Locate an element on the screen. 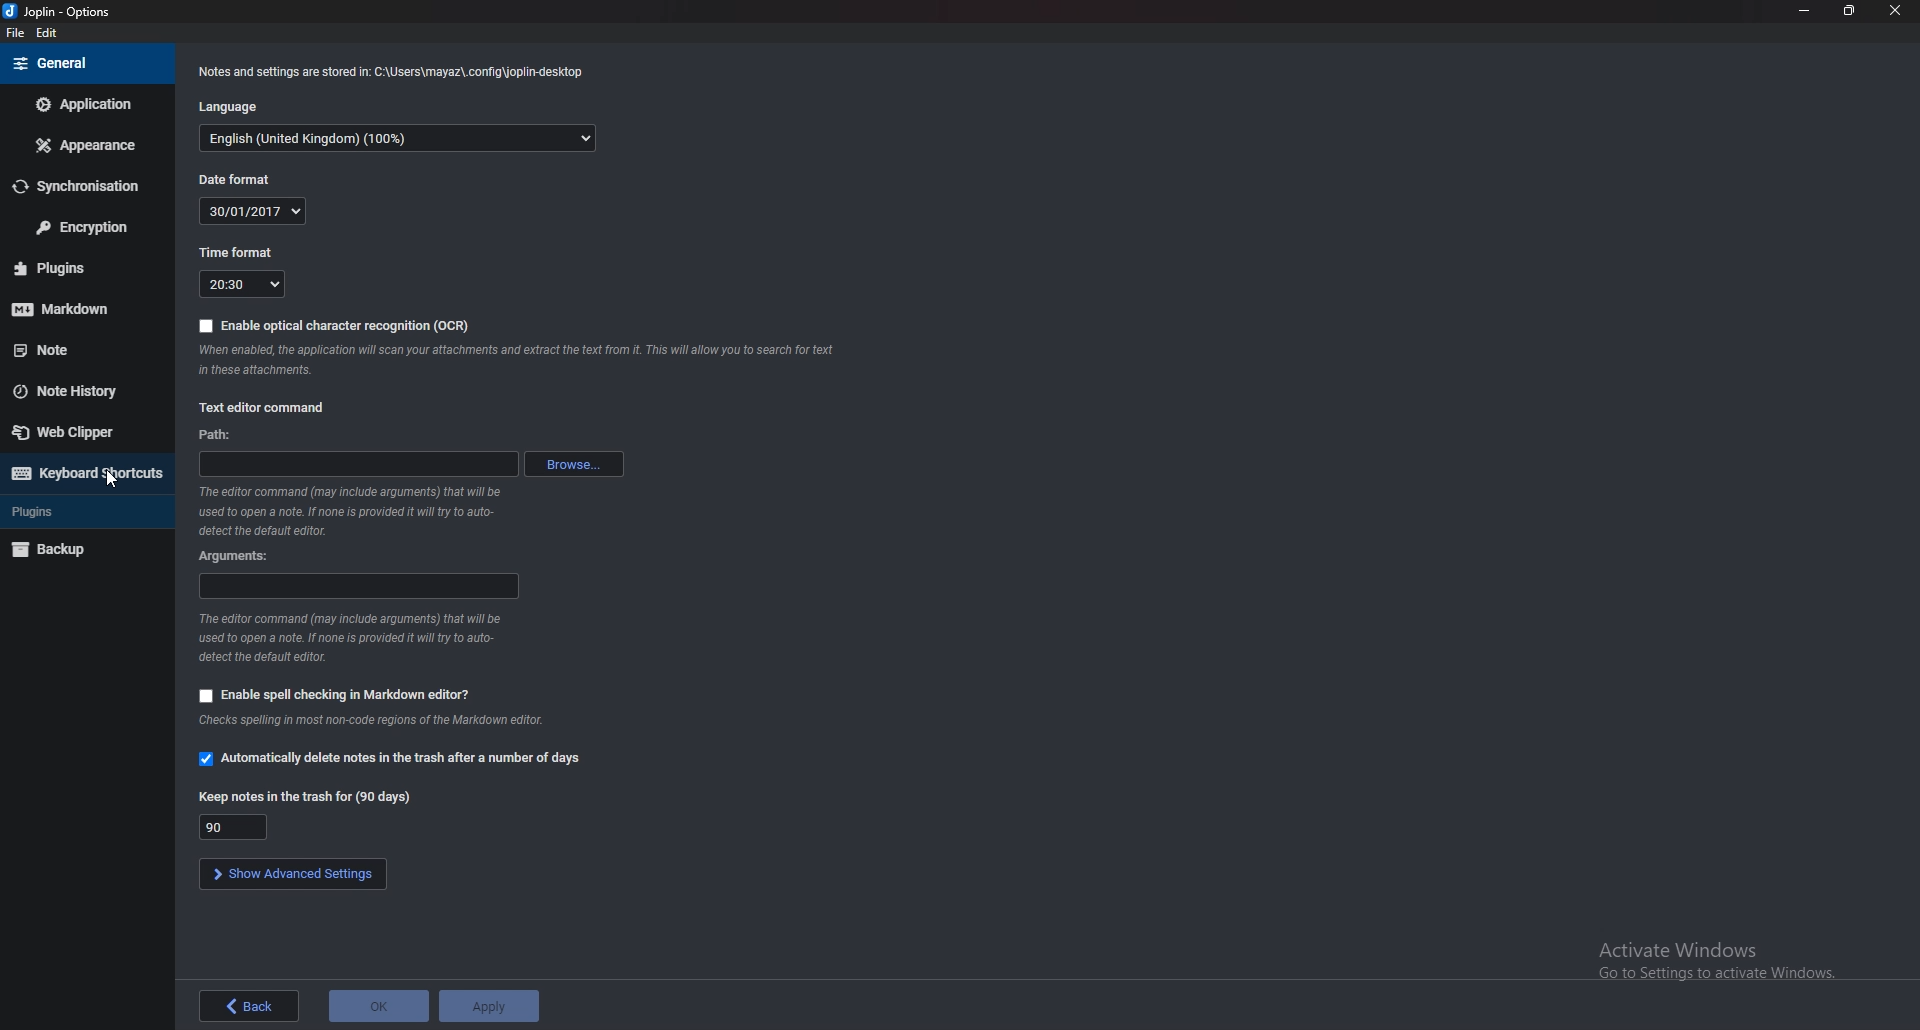  general is located at coordinates (82, 64).